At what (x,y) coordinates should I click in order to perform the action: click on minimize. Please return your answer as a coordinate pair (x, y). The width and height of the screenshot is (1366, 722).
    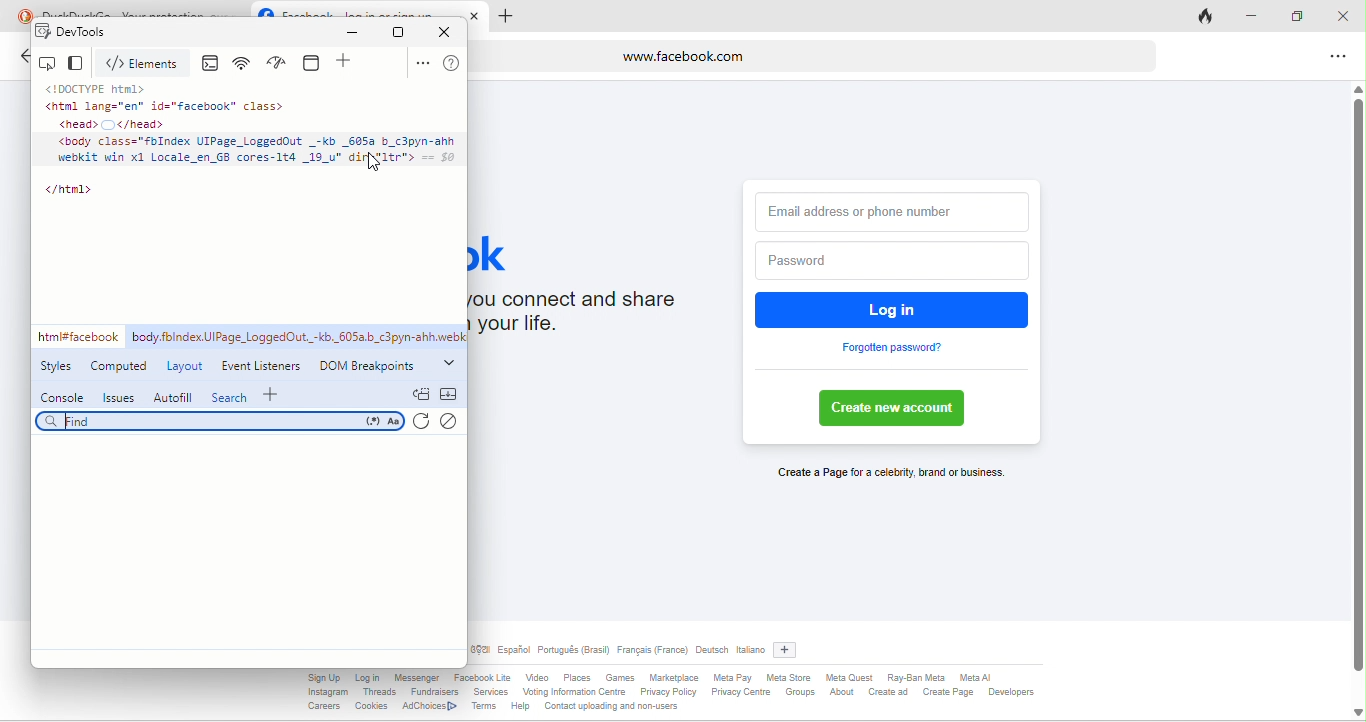
    Looking at the image, I should click on (357, 33).